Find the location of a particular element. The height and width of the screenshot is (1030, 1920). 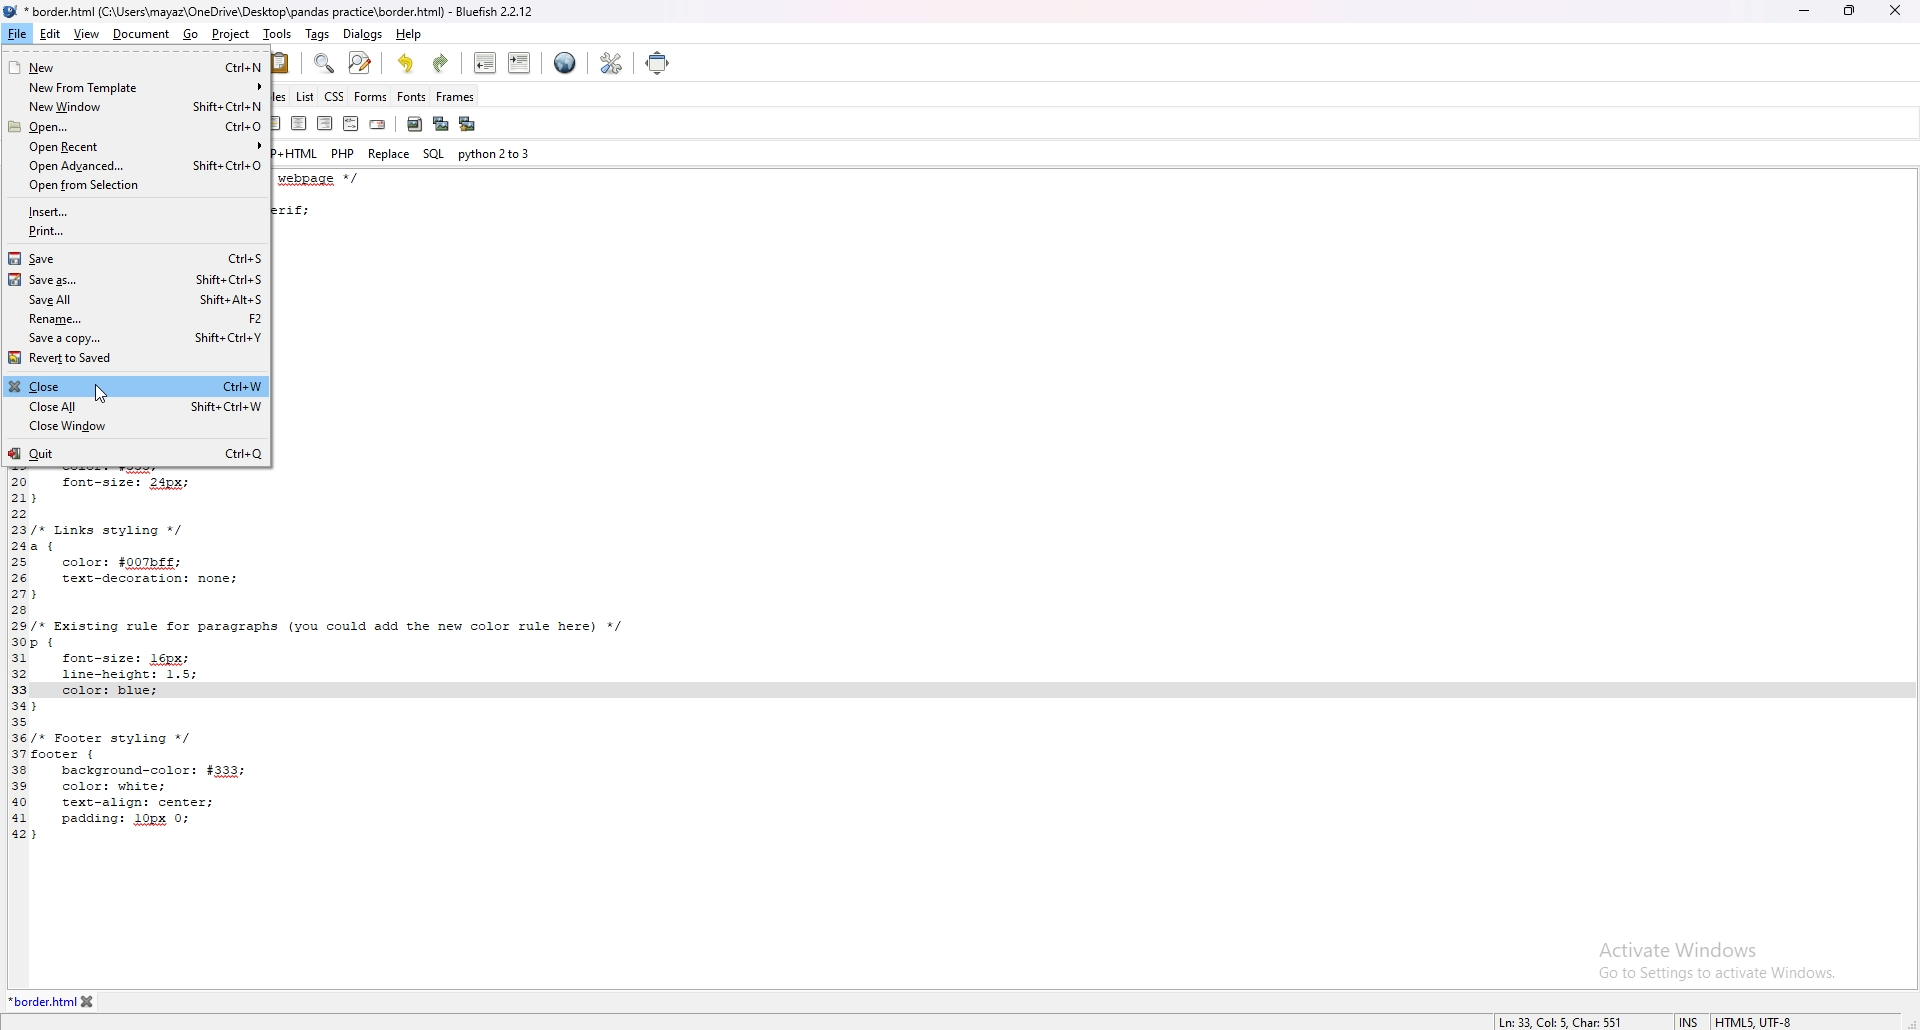

css is located at coordinates (333, 98).